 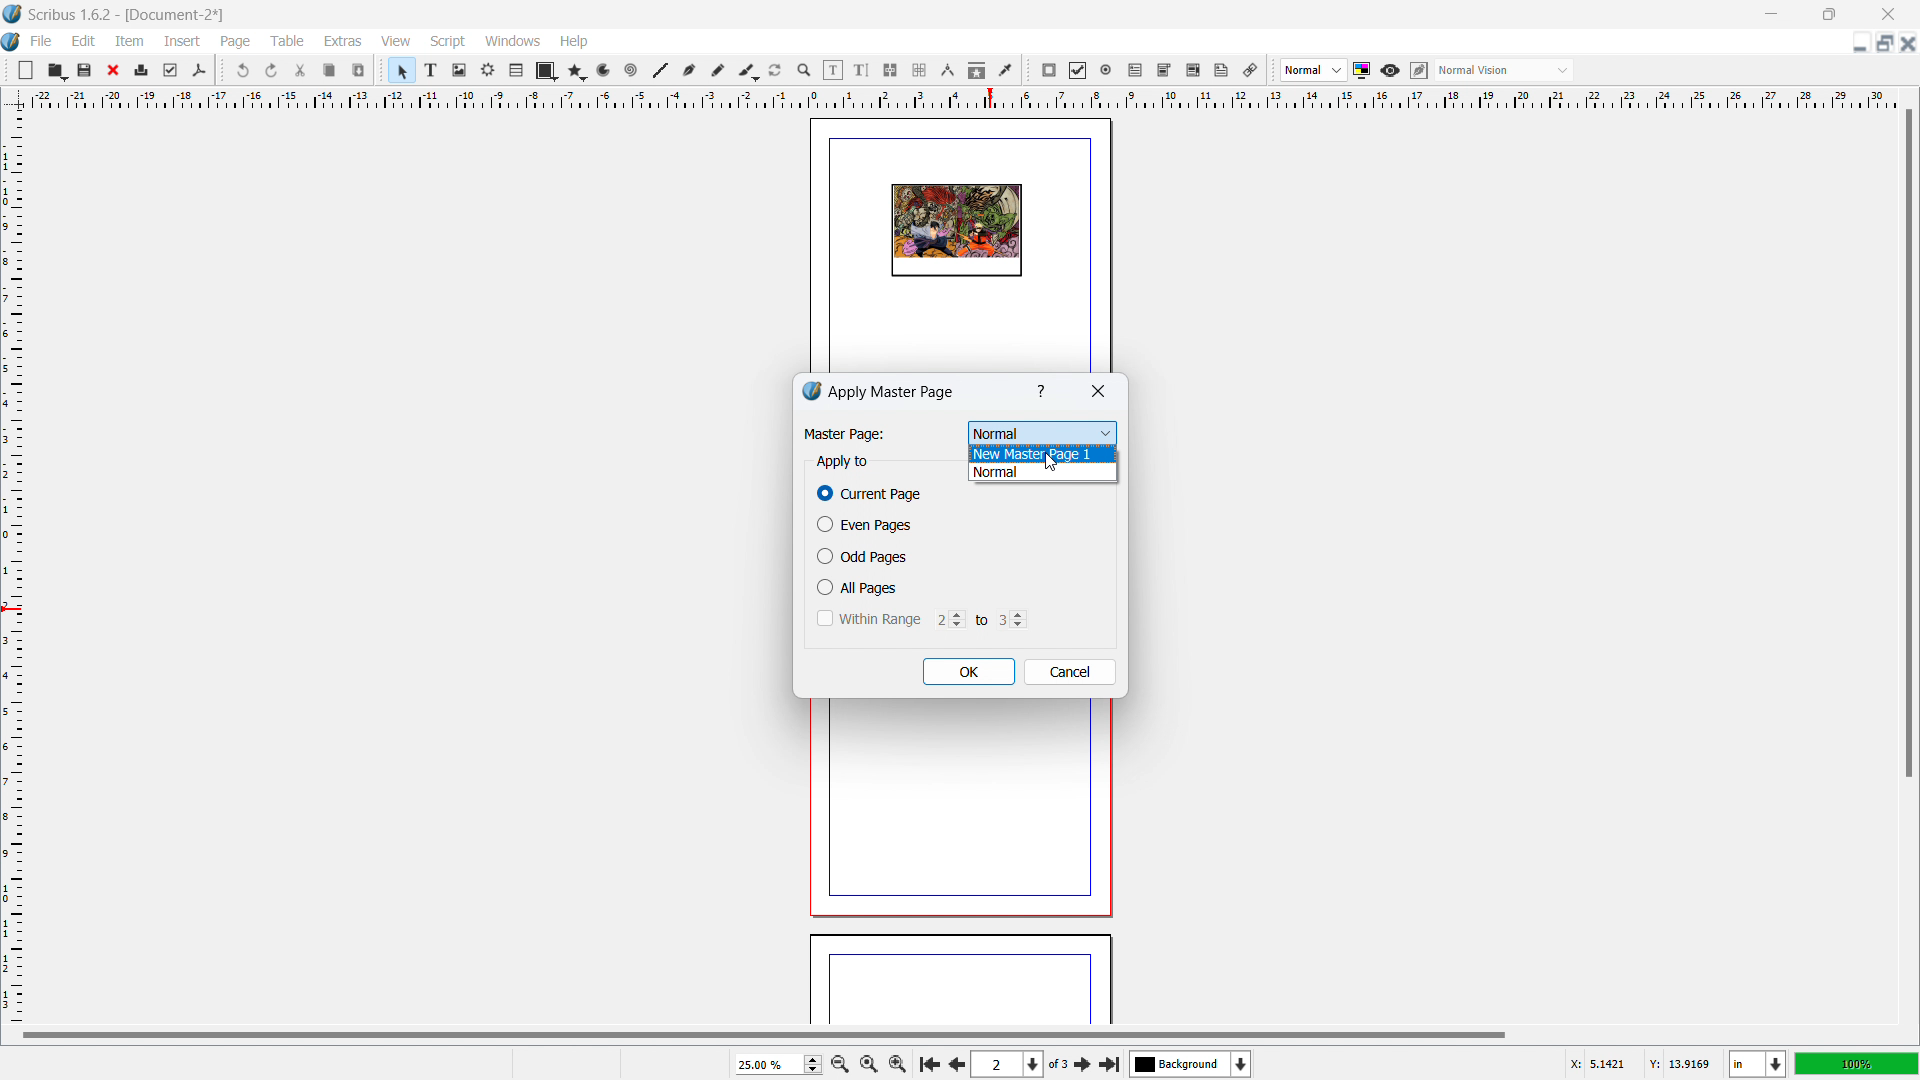 What do you see at coordinates (776, 71) in the screenshot?
I see `rotate item` at bounding box center [776, 71].